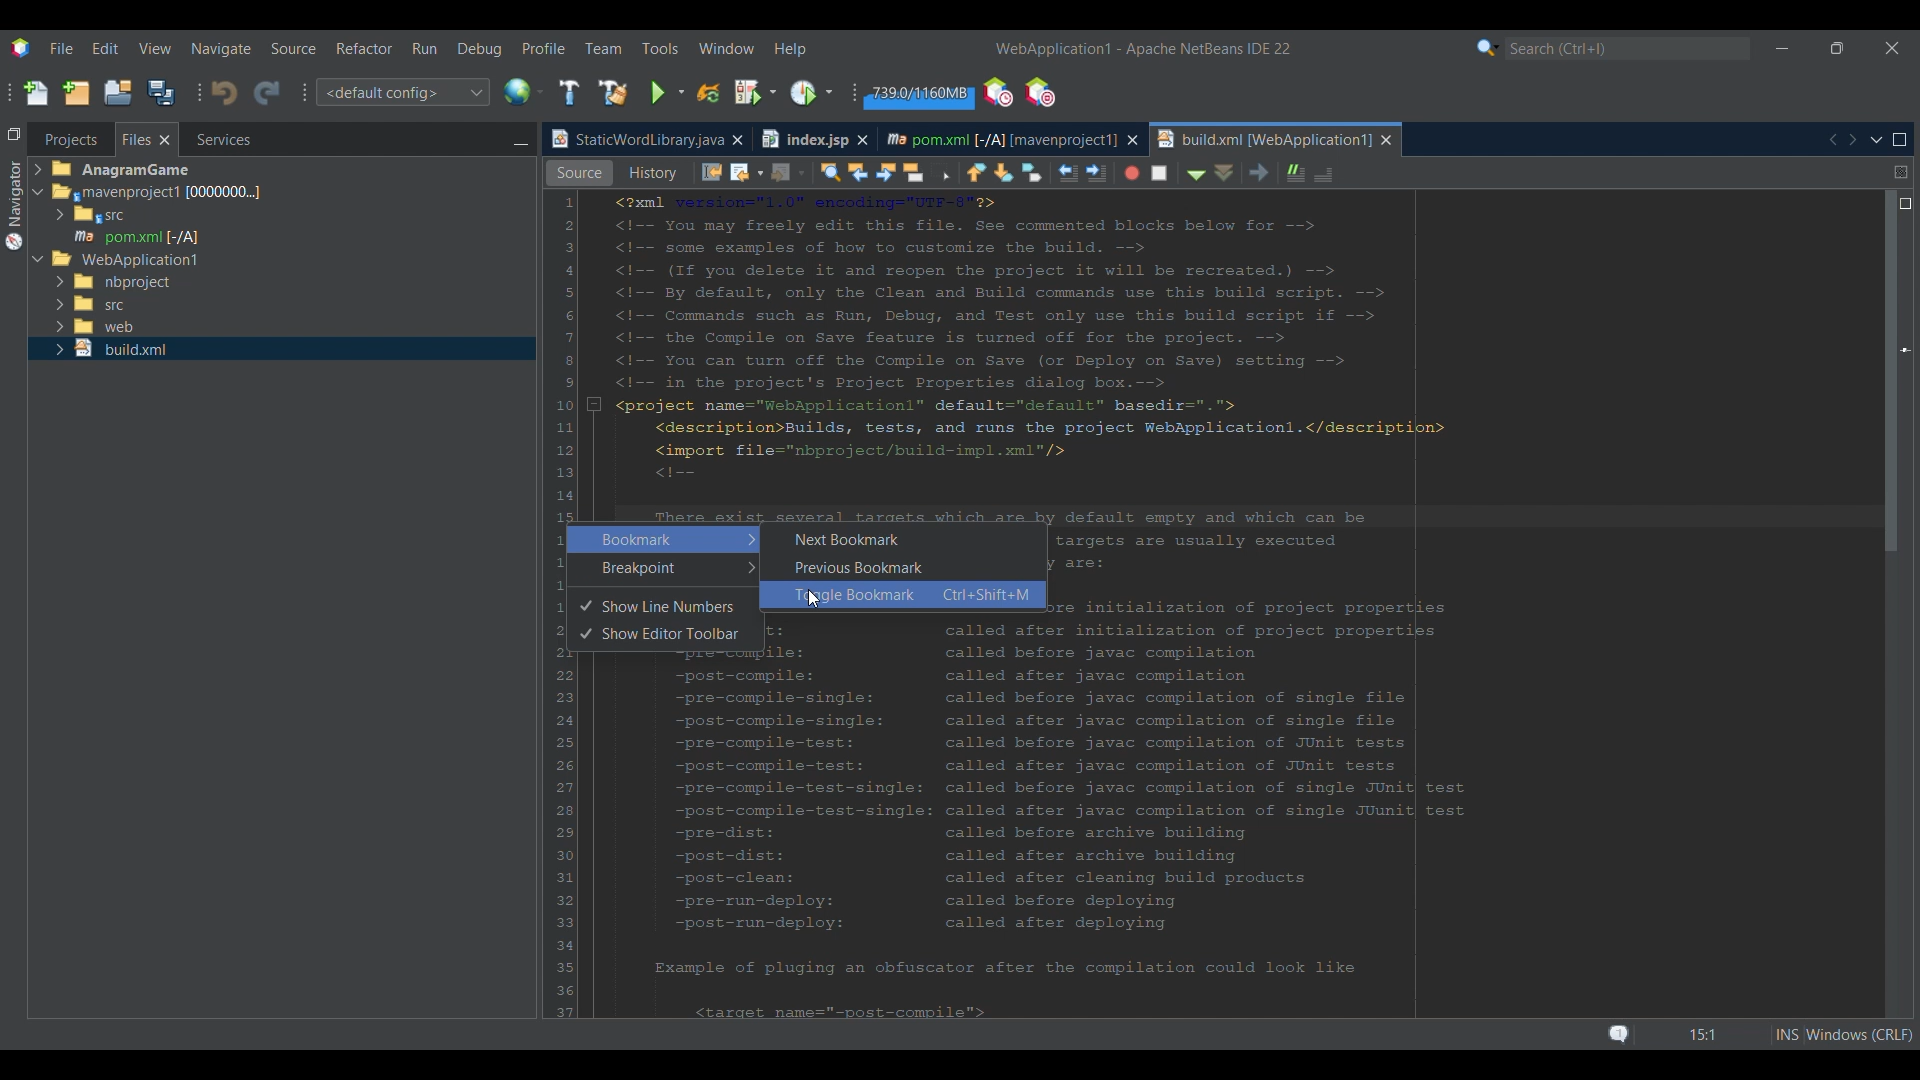  What do you see at coordinates (1124, 174) in the screenshot?
I see `Toggle rectangular selection` at bounding box center [1124, 174].